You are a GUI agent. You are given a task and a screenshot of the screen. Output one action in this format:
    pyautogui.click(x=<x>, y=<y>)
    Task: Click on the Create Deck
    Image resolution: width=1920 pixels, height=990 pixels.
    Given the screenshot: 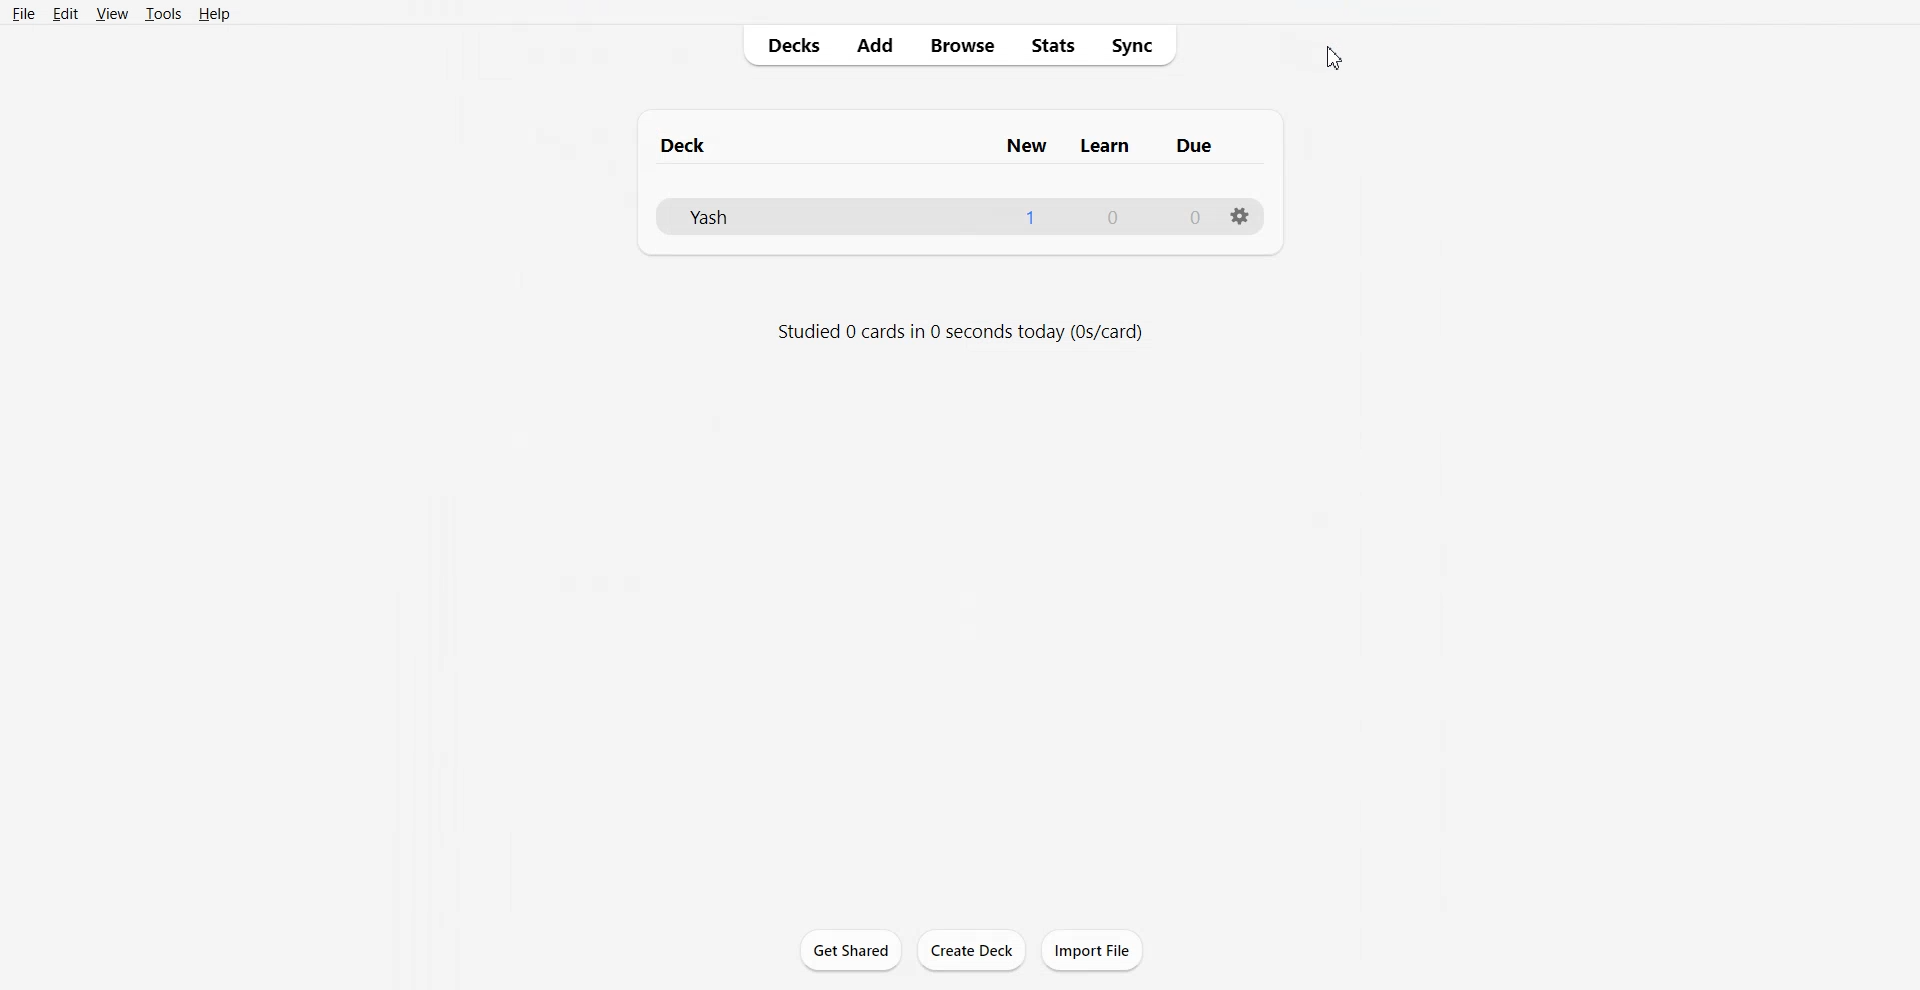 What is the action you would take?
    pyautogui.click(x=971, y=950)
    